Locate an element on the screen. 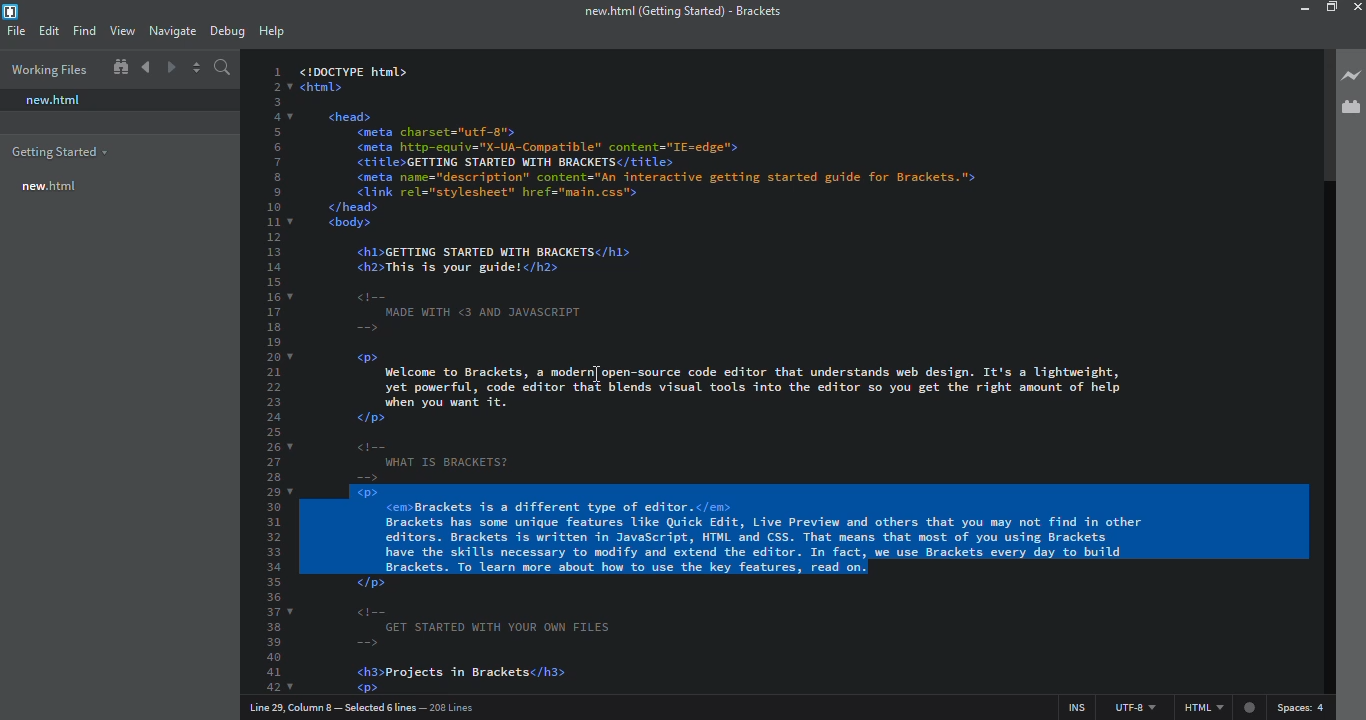  show in file tree is located at coordinates (121, 67).